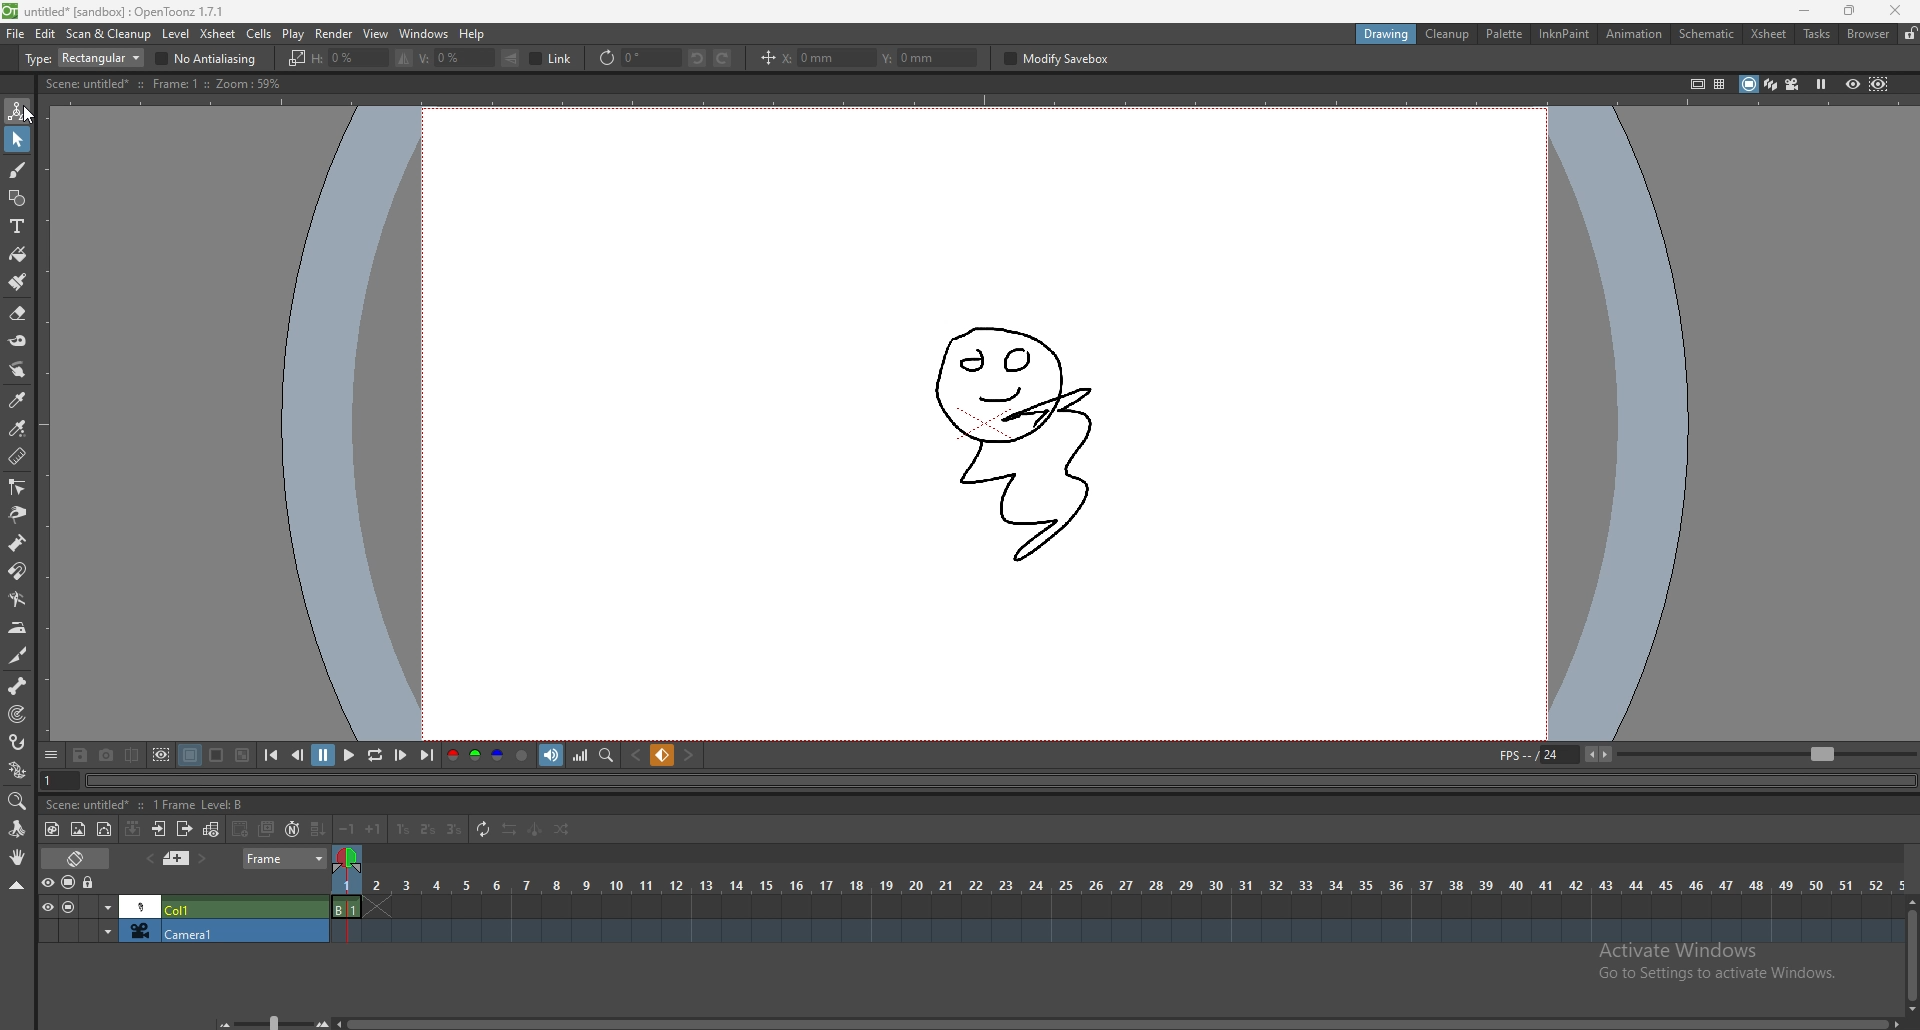 The image size is (1920, 1030). Describe the element at coordinates (19, 742) in the screenshot. I see `hook` at that location.